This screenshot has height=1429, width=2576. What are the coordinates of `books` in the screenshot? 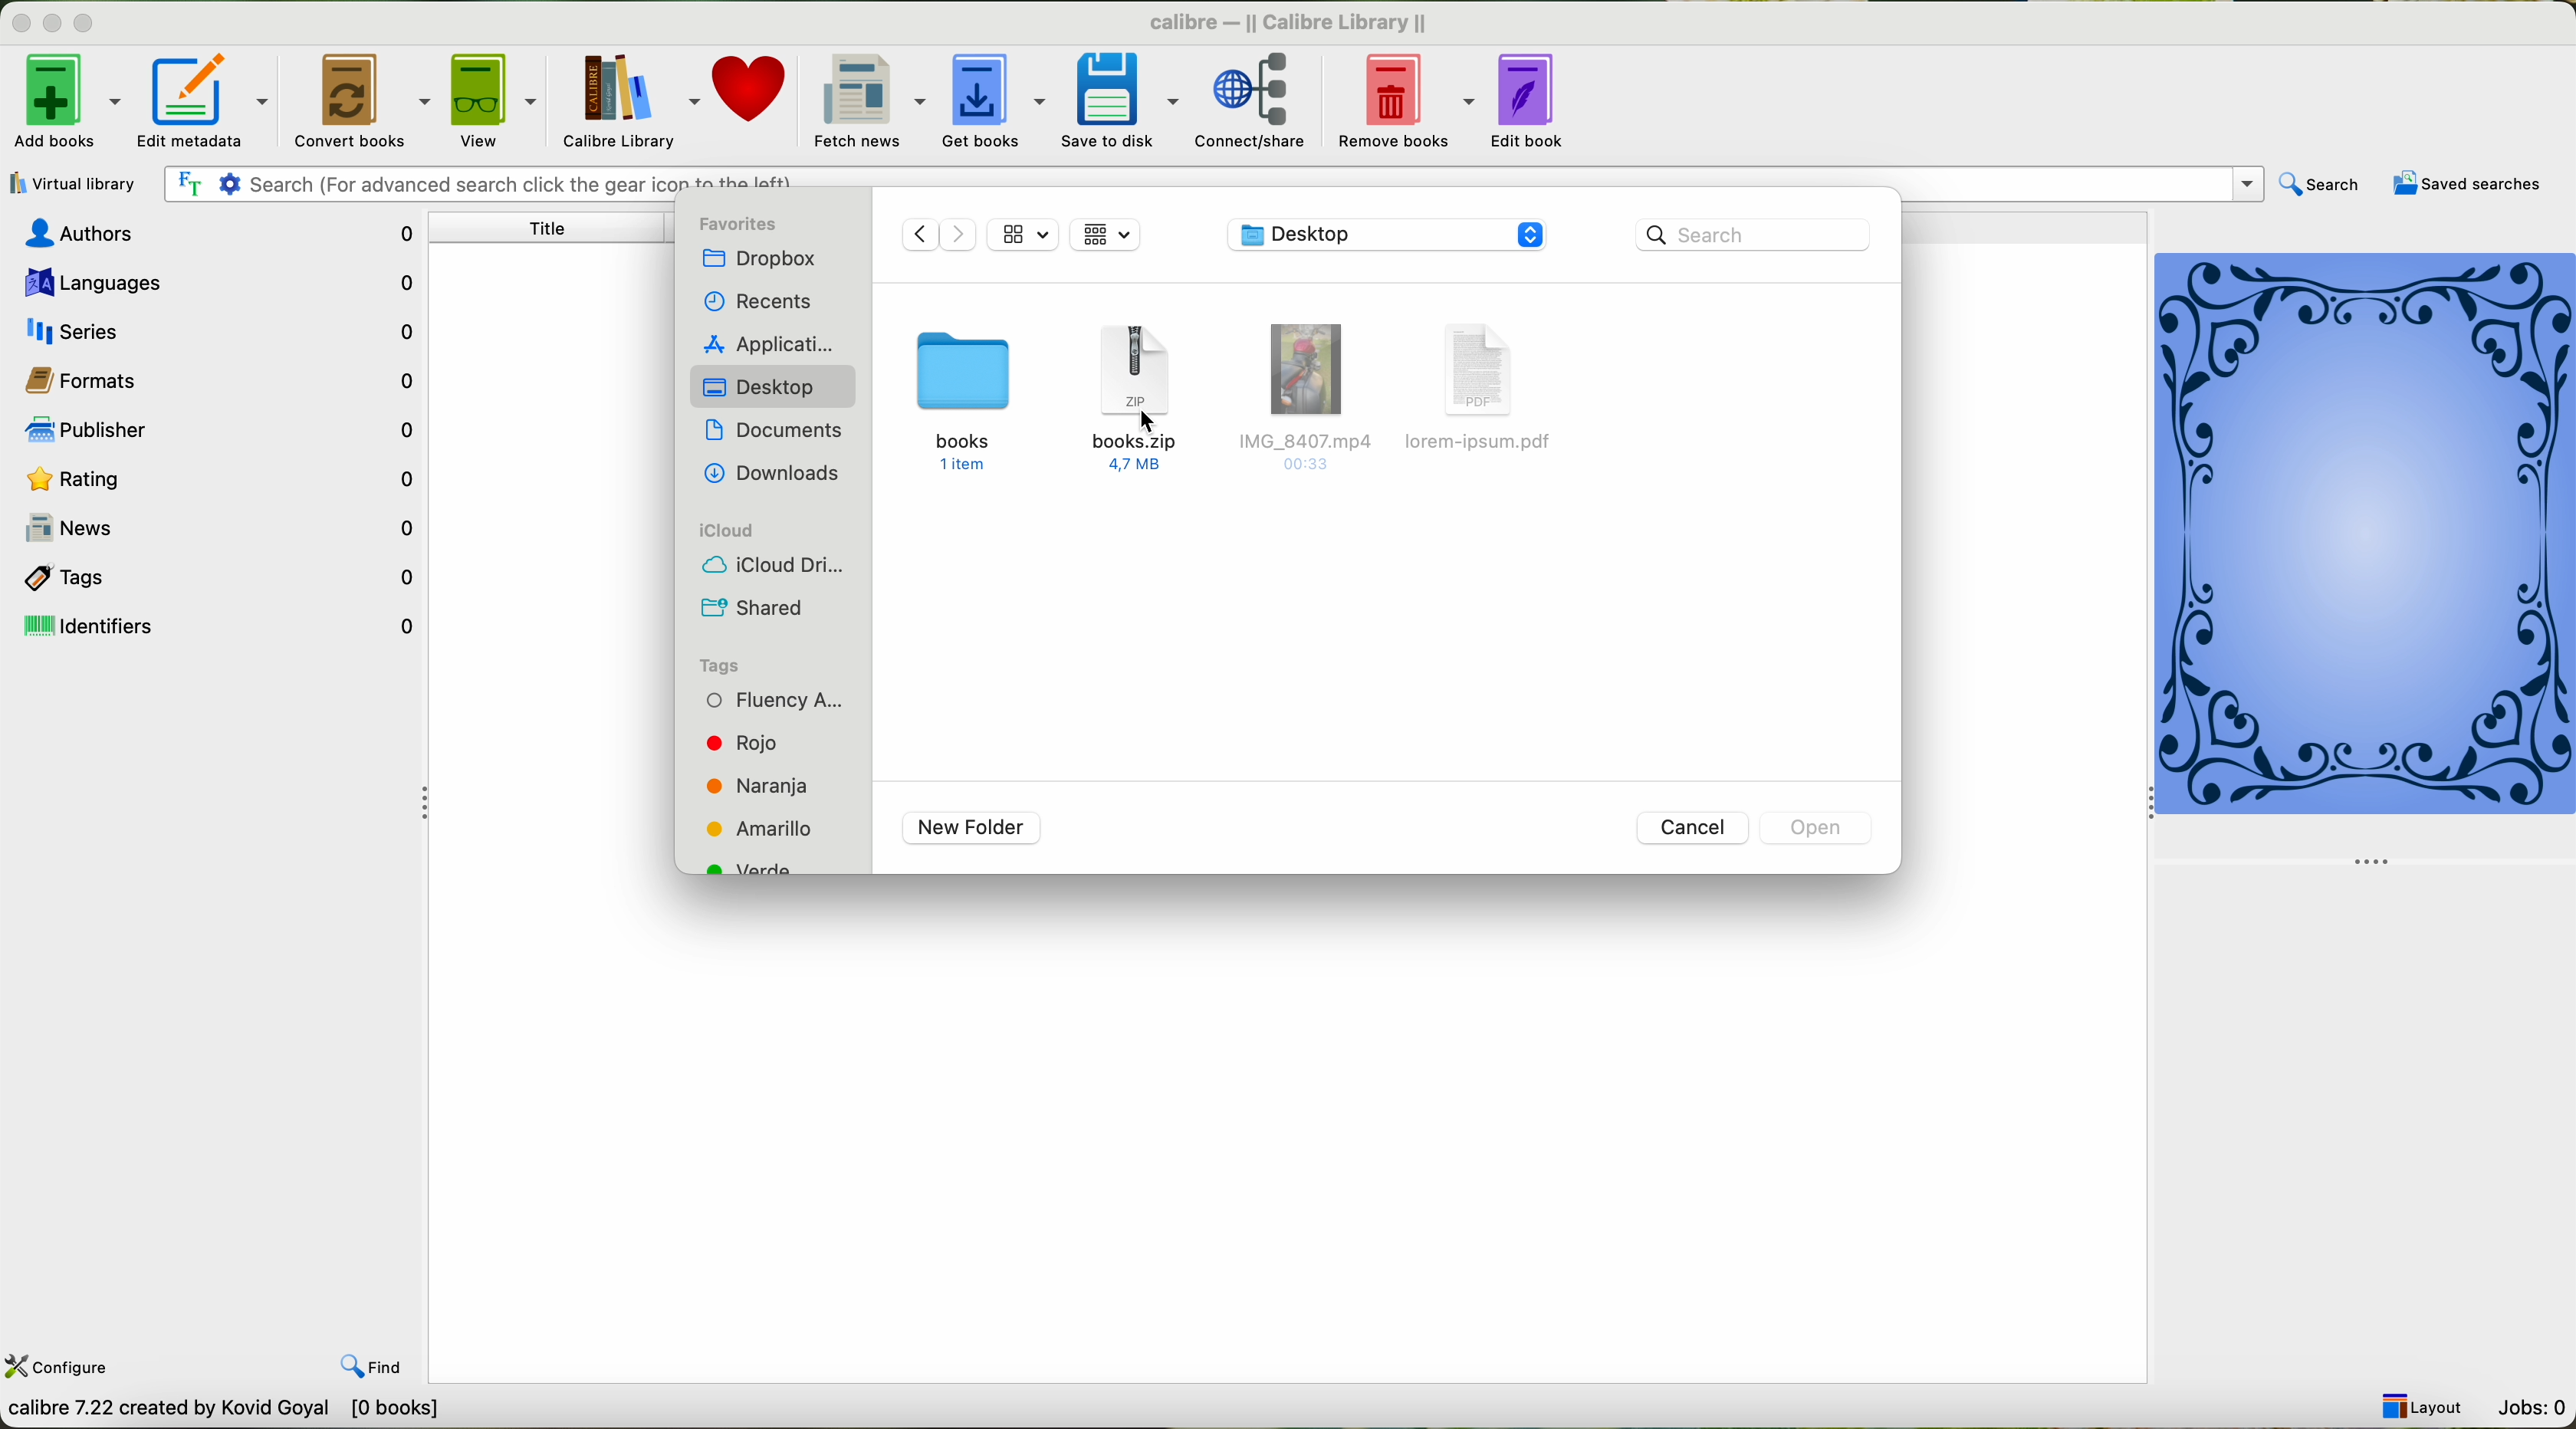 It's located at (955, 401).